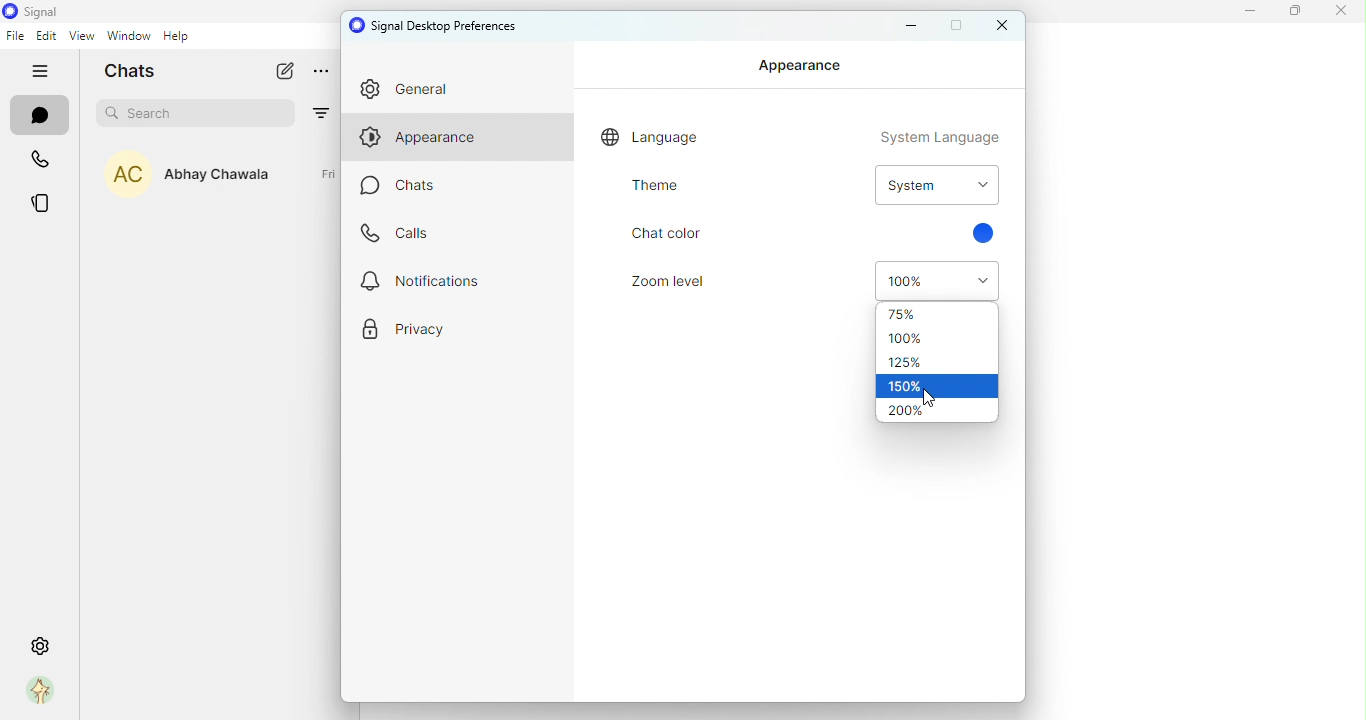 This screenshot has height=720, width=1366. Describe the element at coordinates (404, 336) in the screenshot. I see `privacy` at that location.